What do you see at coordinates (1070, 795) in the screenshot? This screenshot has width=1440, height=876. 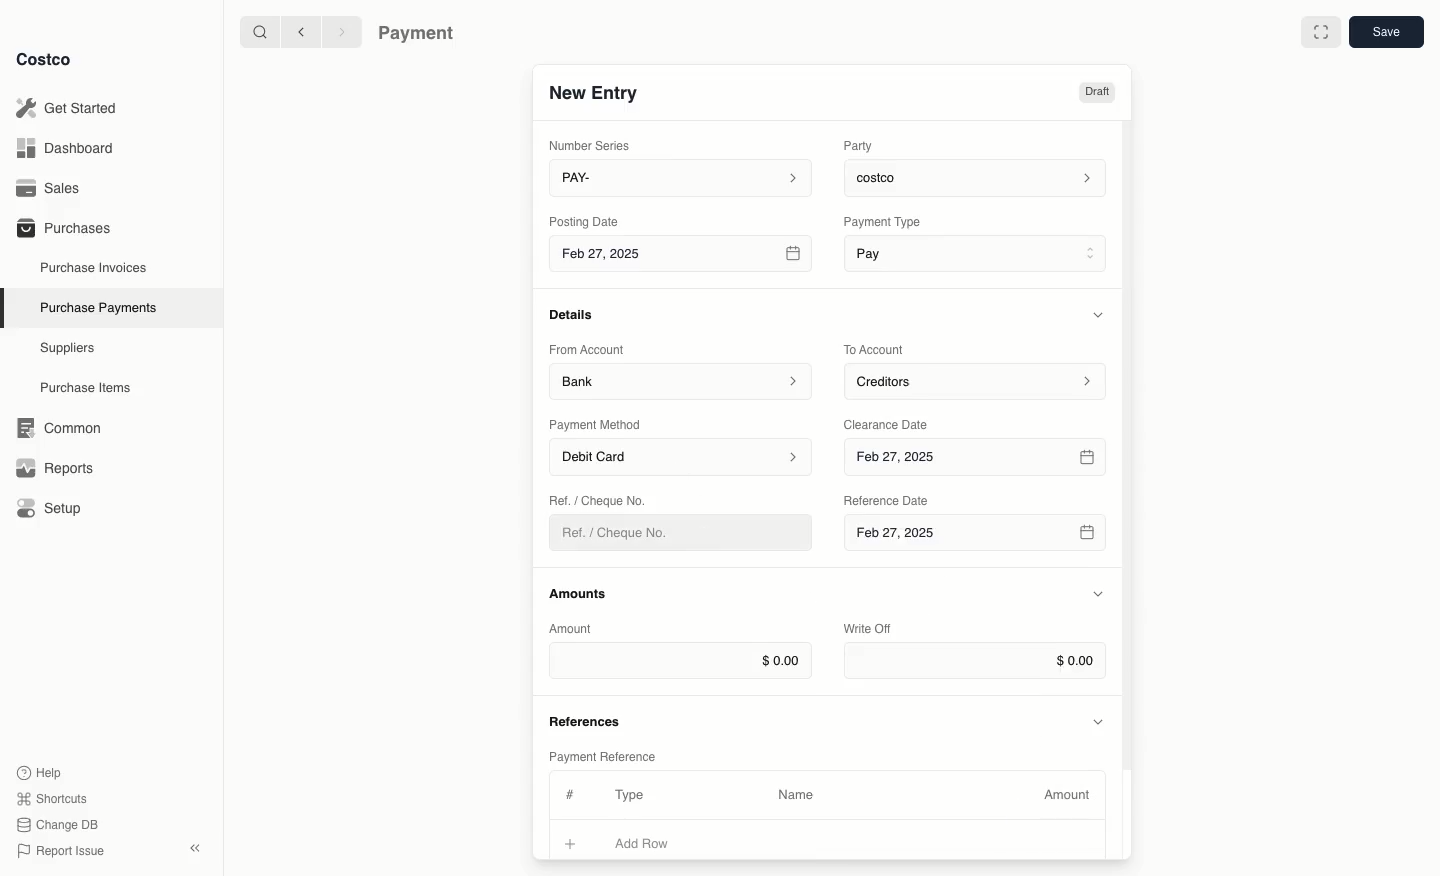 I see `Amount` at bounding box center [1070, 795].